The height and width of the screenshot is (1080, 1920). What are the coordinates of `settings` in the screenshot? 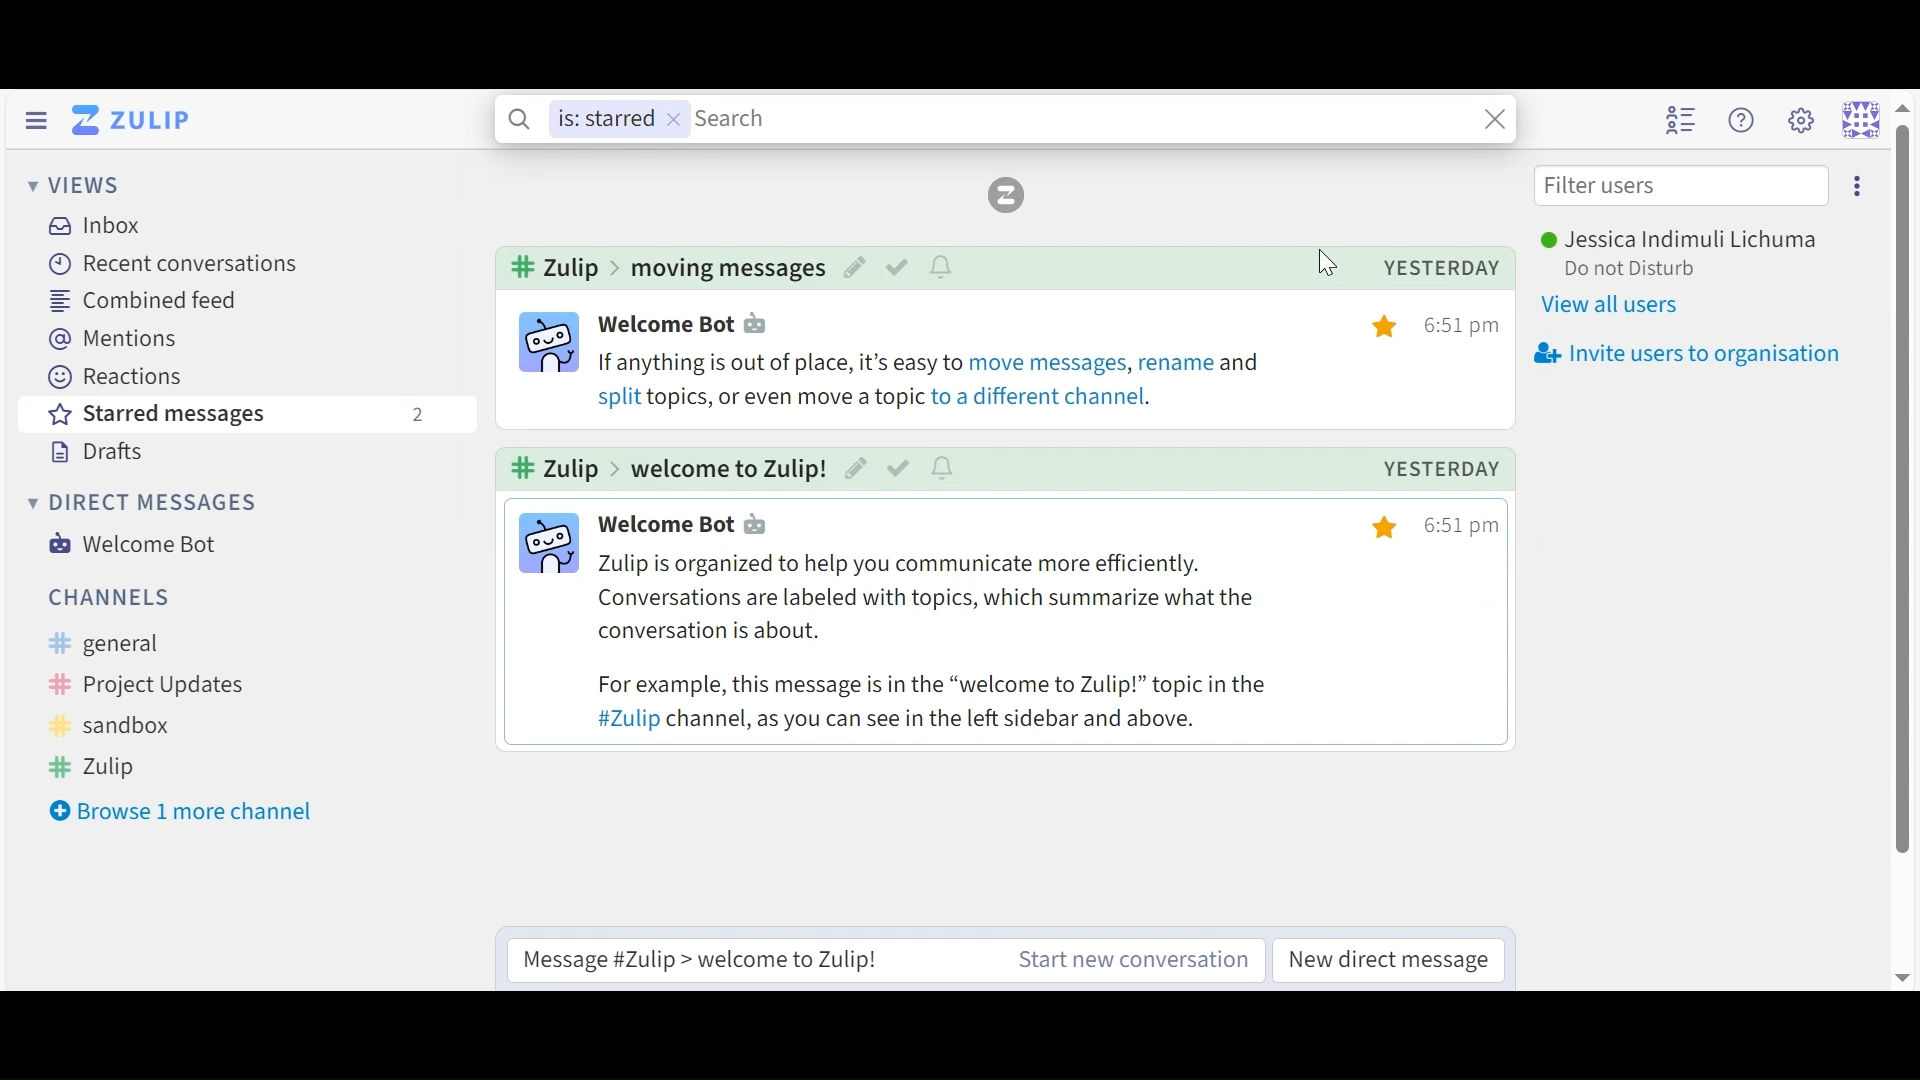 It's located at (1858, 187).